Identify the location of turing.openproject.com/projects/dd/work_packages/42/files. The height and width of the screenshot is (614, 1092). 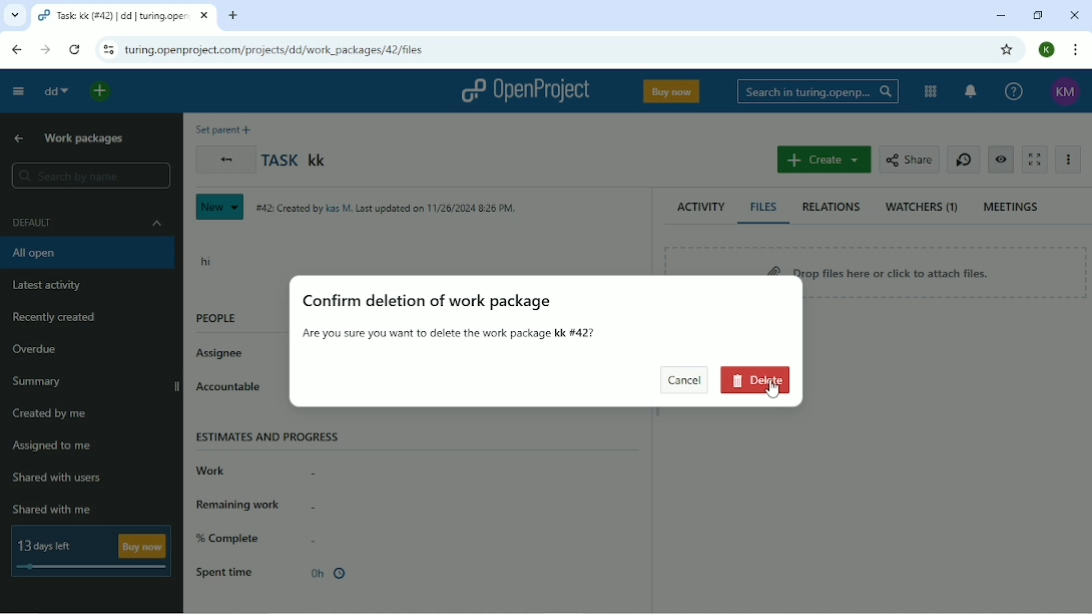
(273, 50).